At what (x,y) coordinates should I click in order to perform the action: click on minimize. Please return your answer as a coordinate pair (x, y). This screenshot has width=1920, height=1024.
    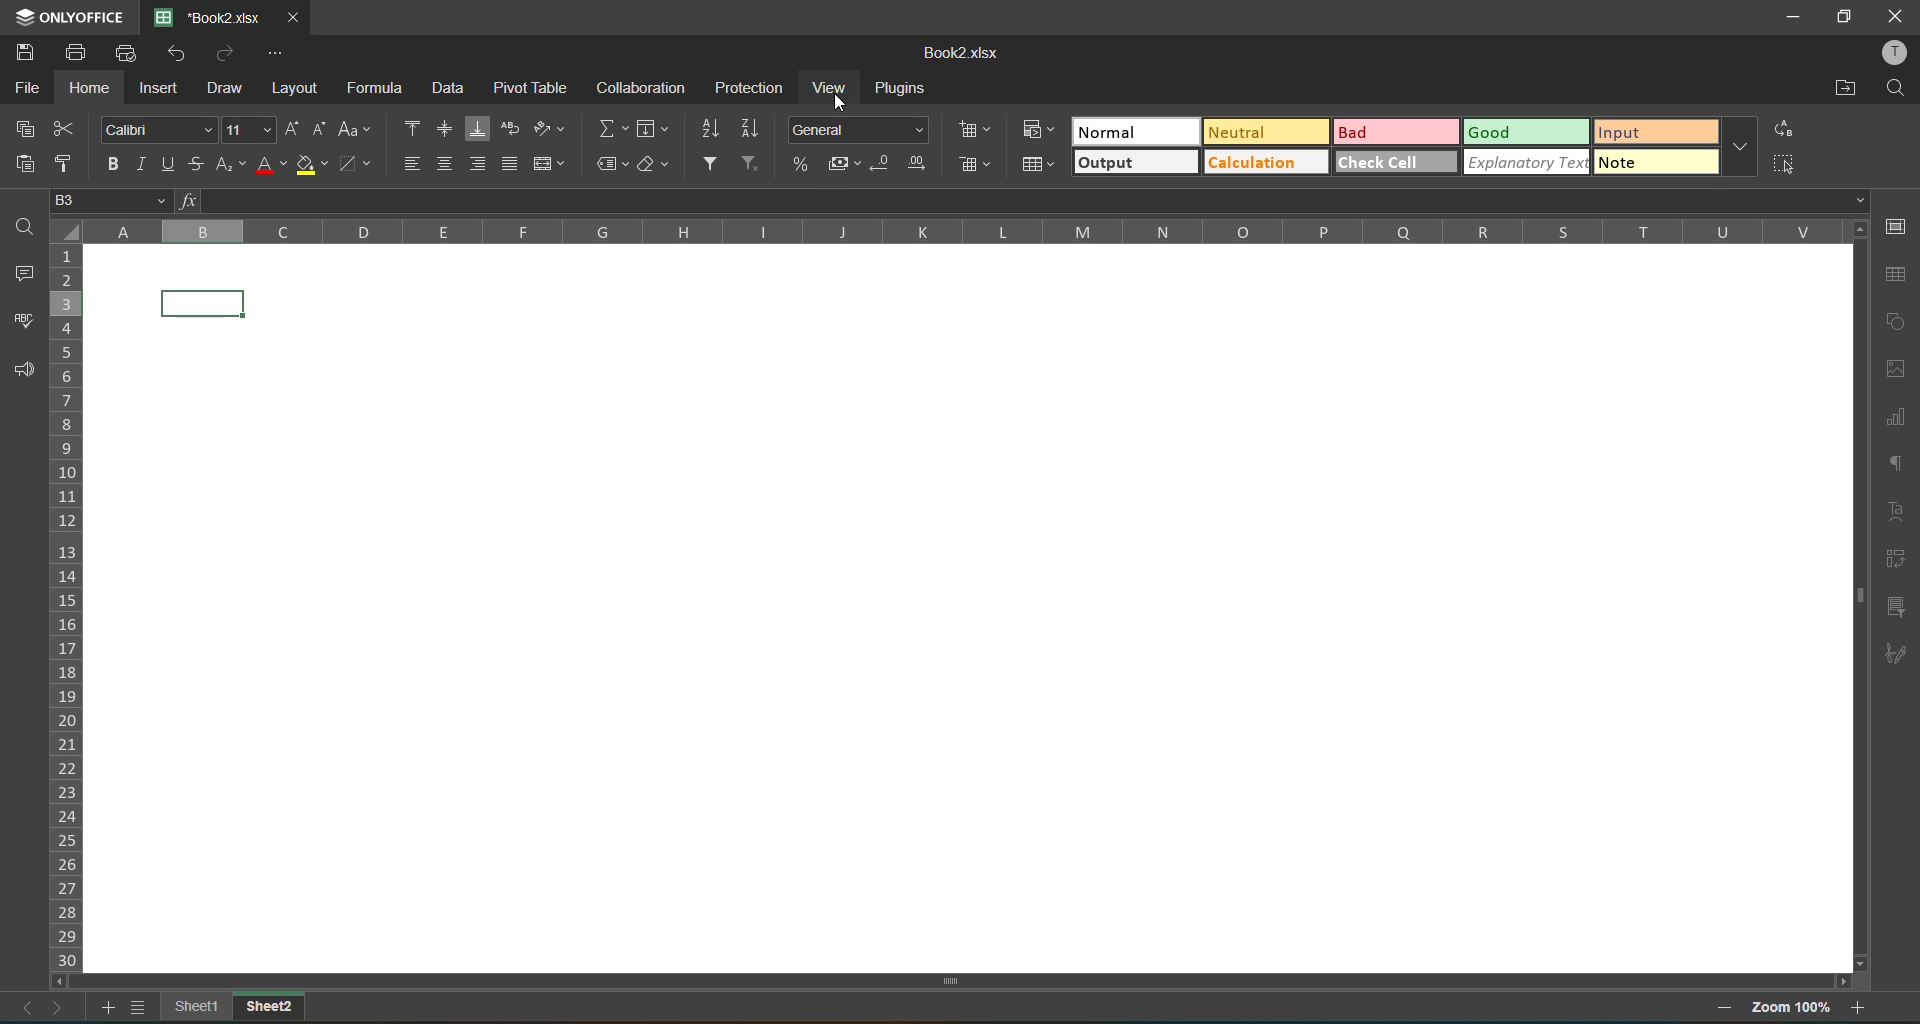
    Looking at the image, I should click on (1795, 18).